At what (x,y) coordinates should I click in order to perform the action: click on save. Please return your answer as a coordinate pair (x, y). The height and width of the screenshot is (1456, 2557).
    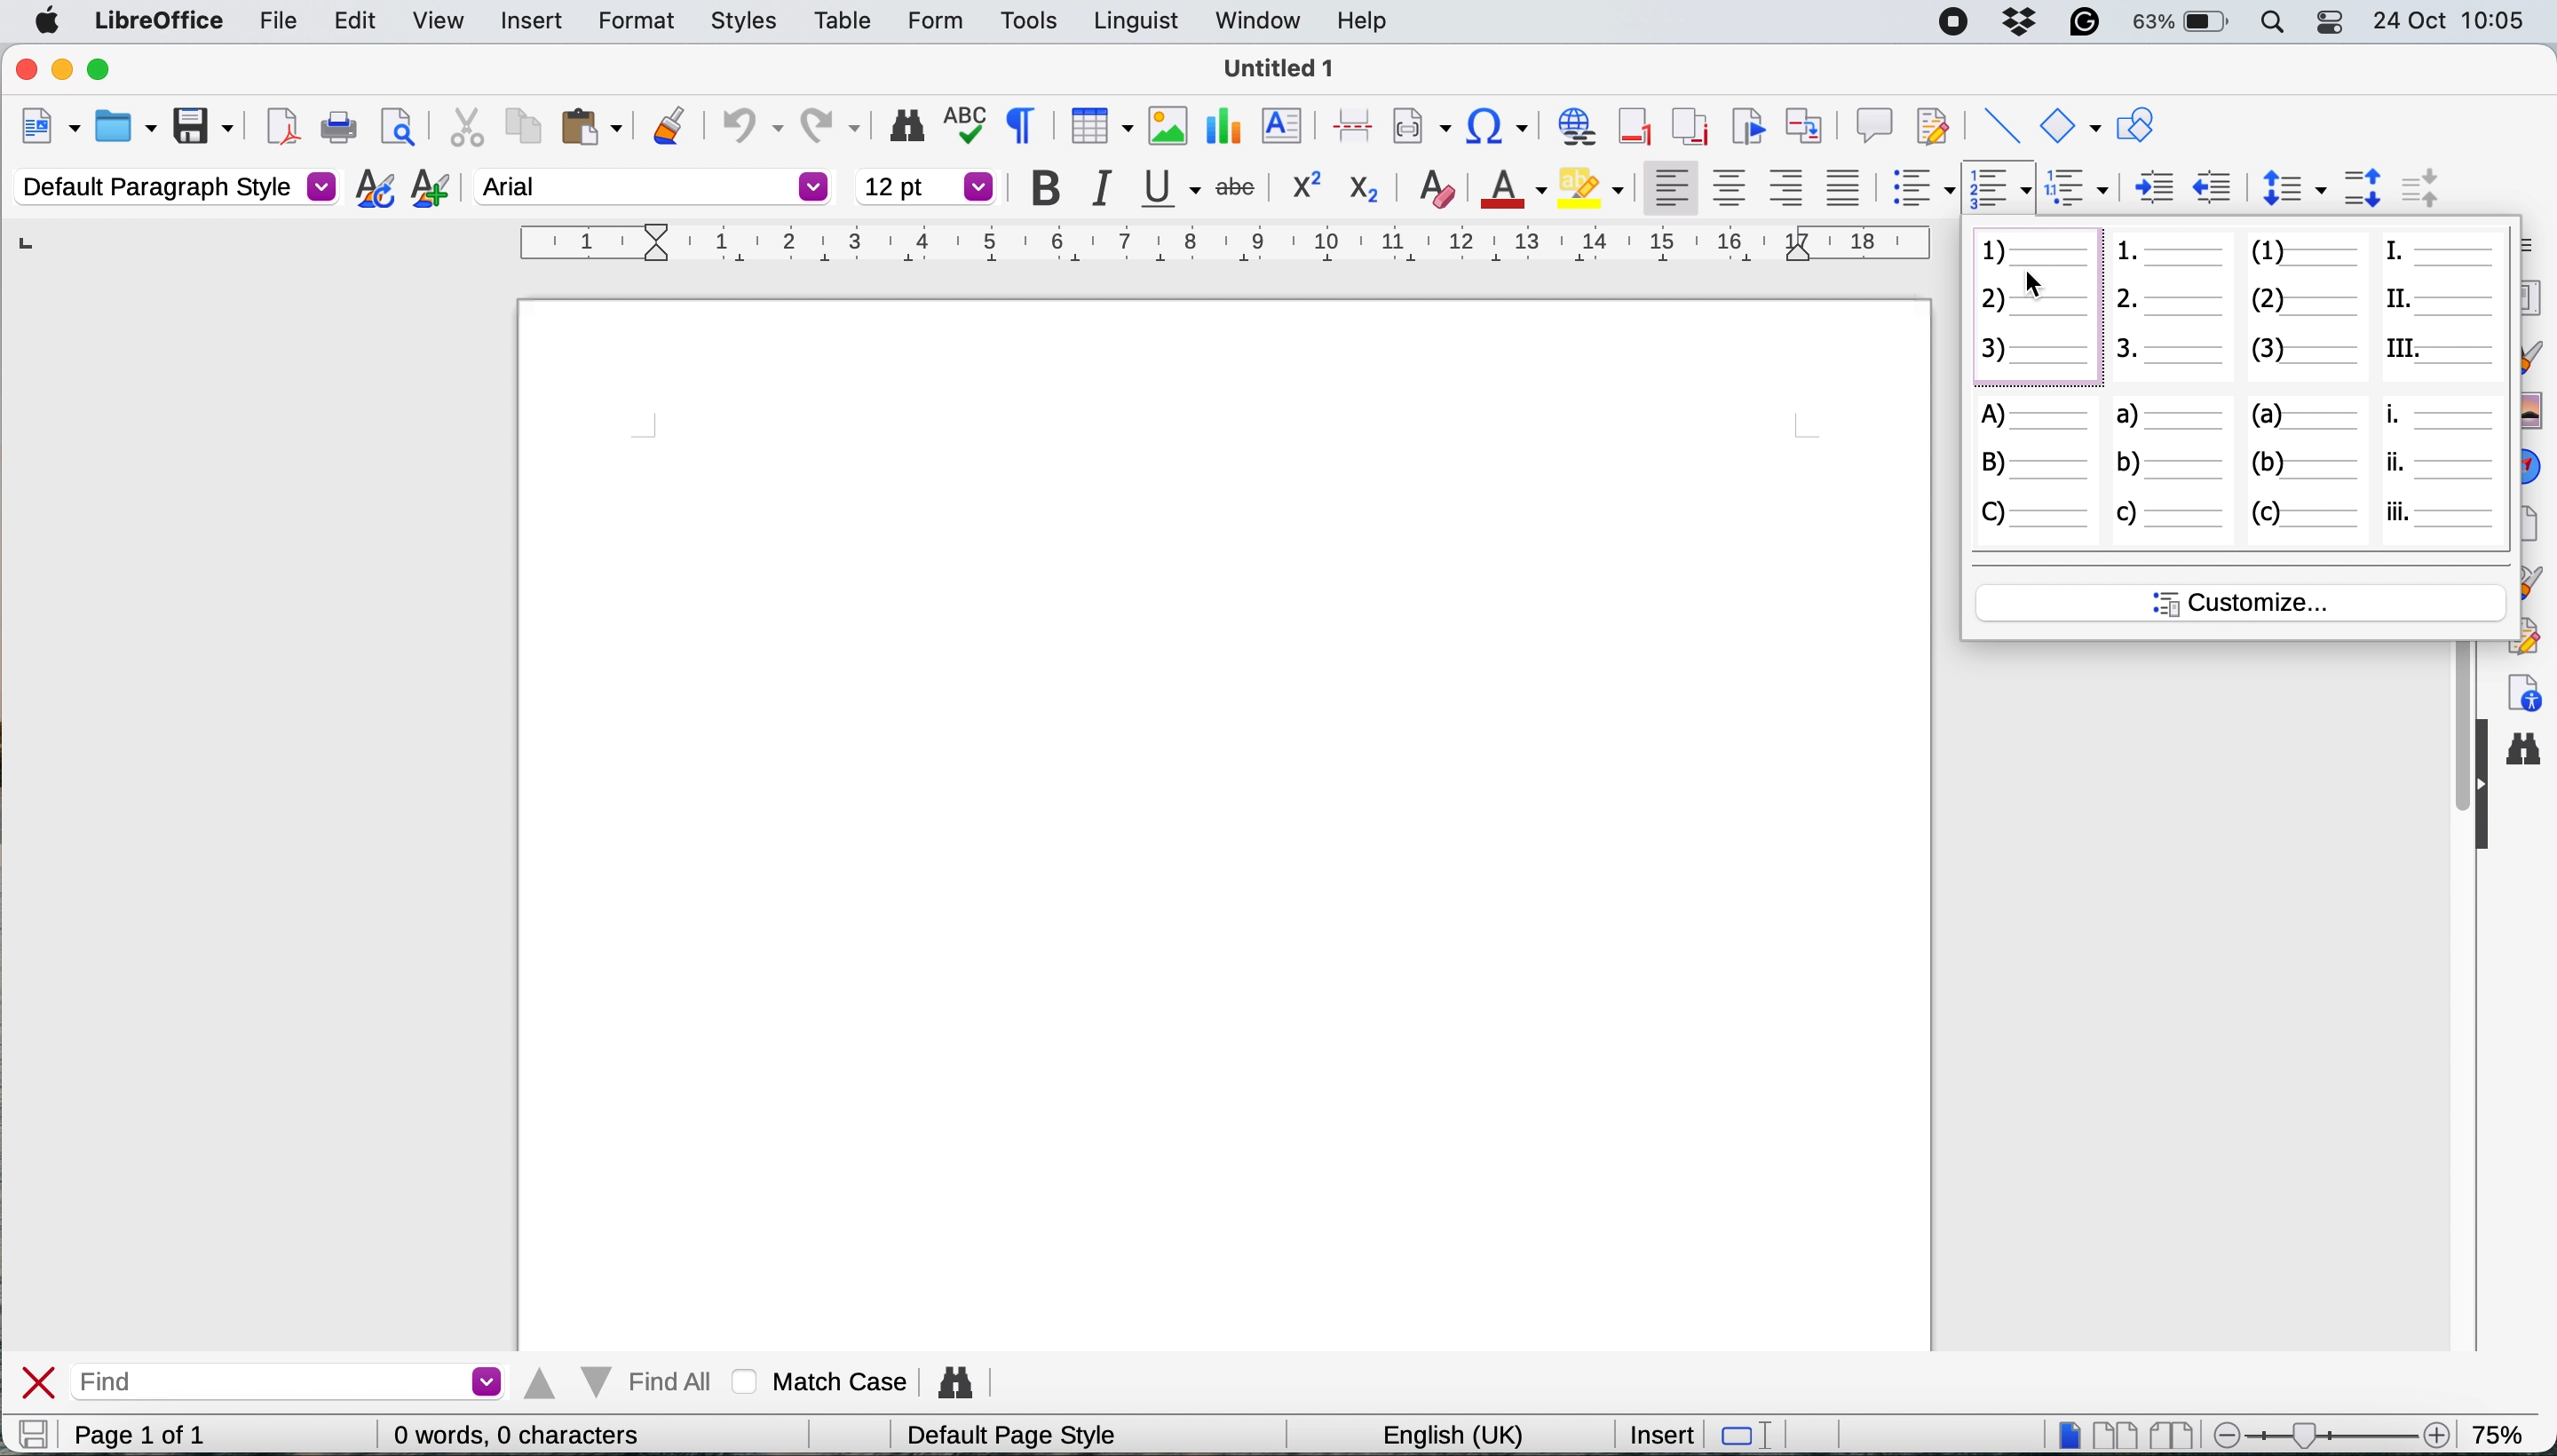
    Looking at the image, I should click on (31, 1434).